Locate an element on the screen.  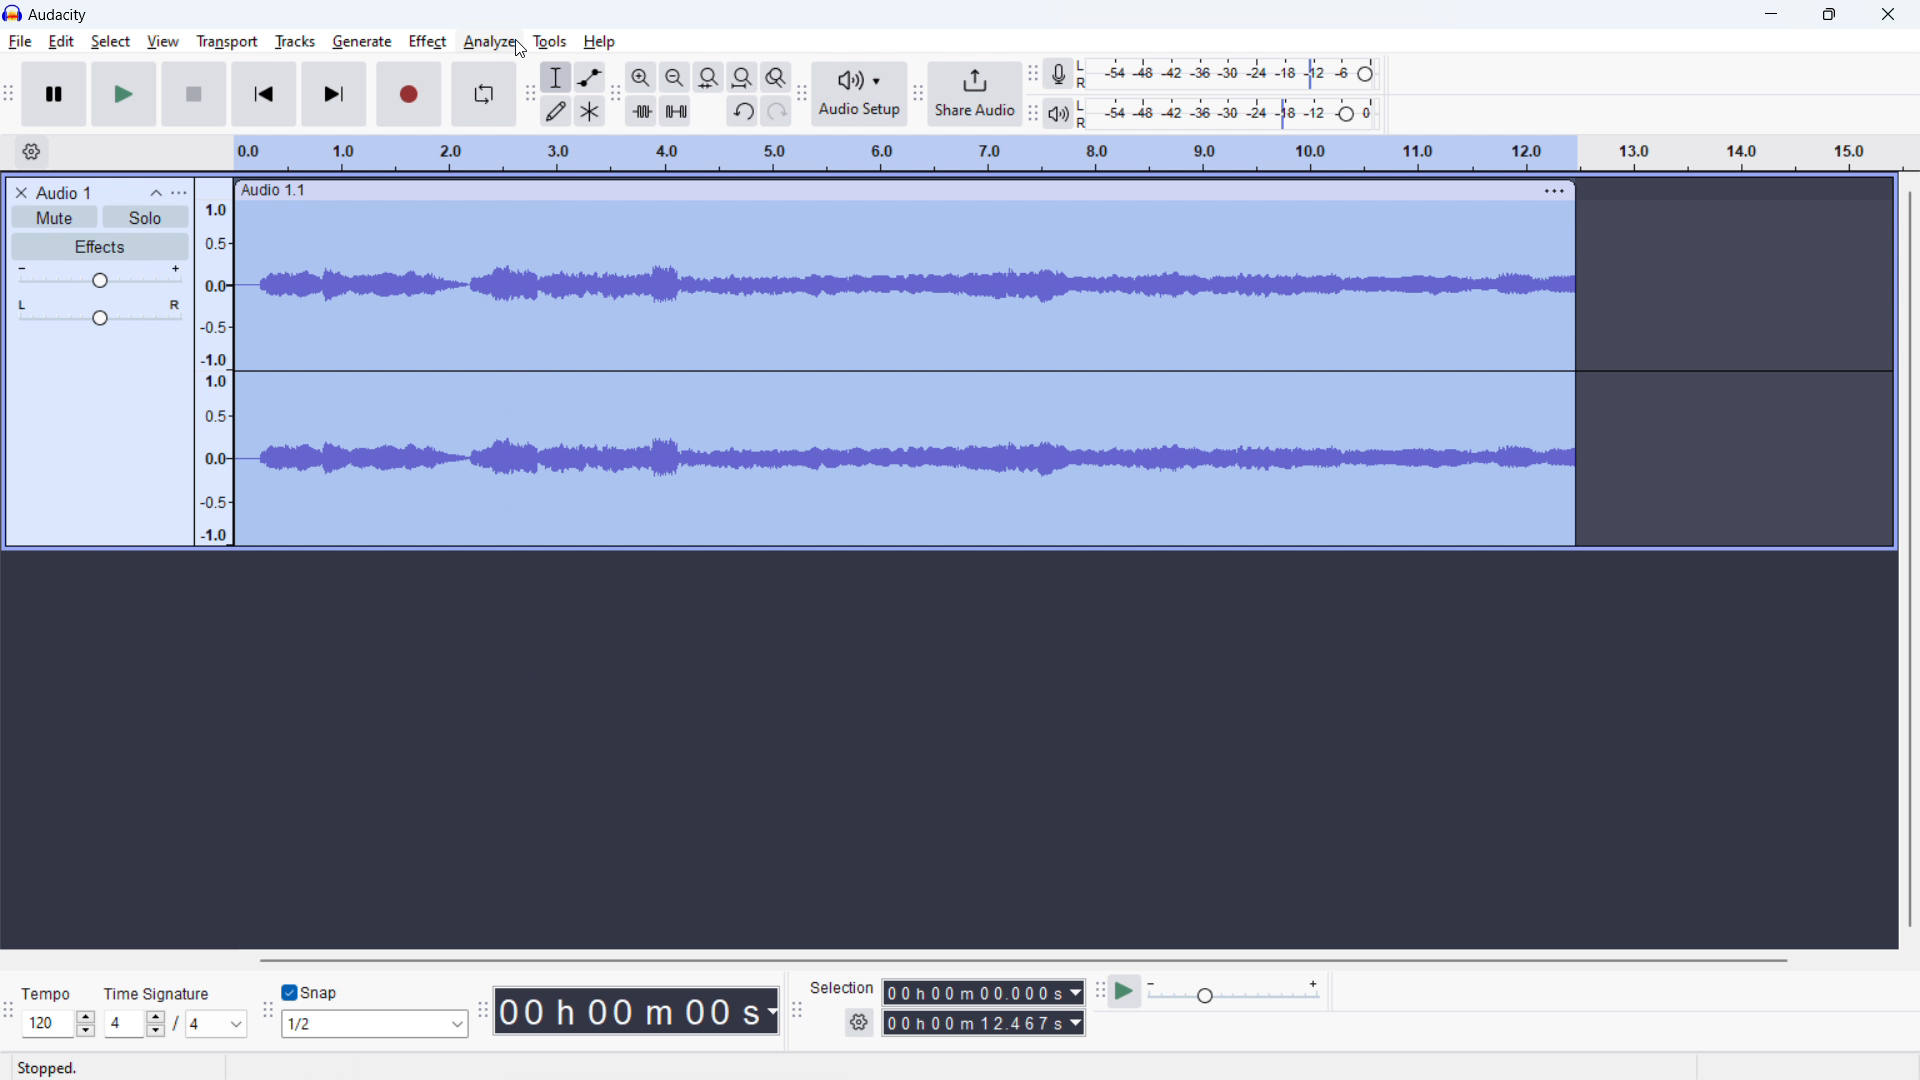
time toolbar is located at coordinates (483, 1012).